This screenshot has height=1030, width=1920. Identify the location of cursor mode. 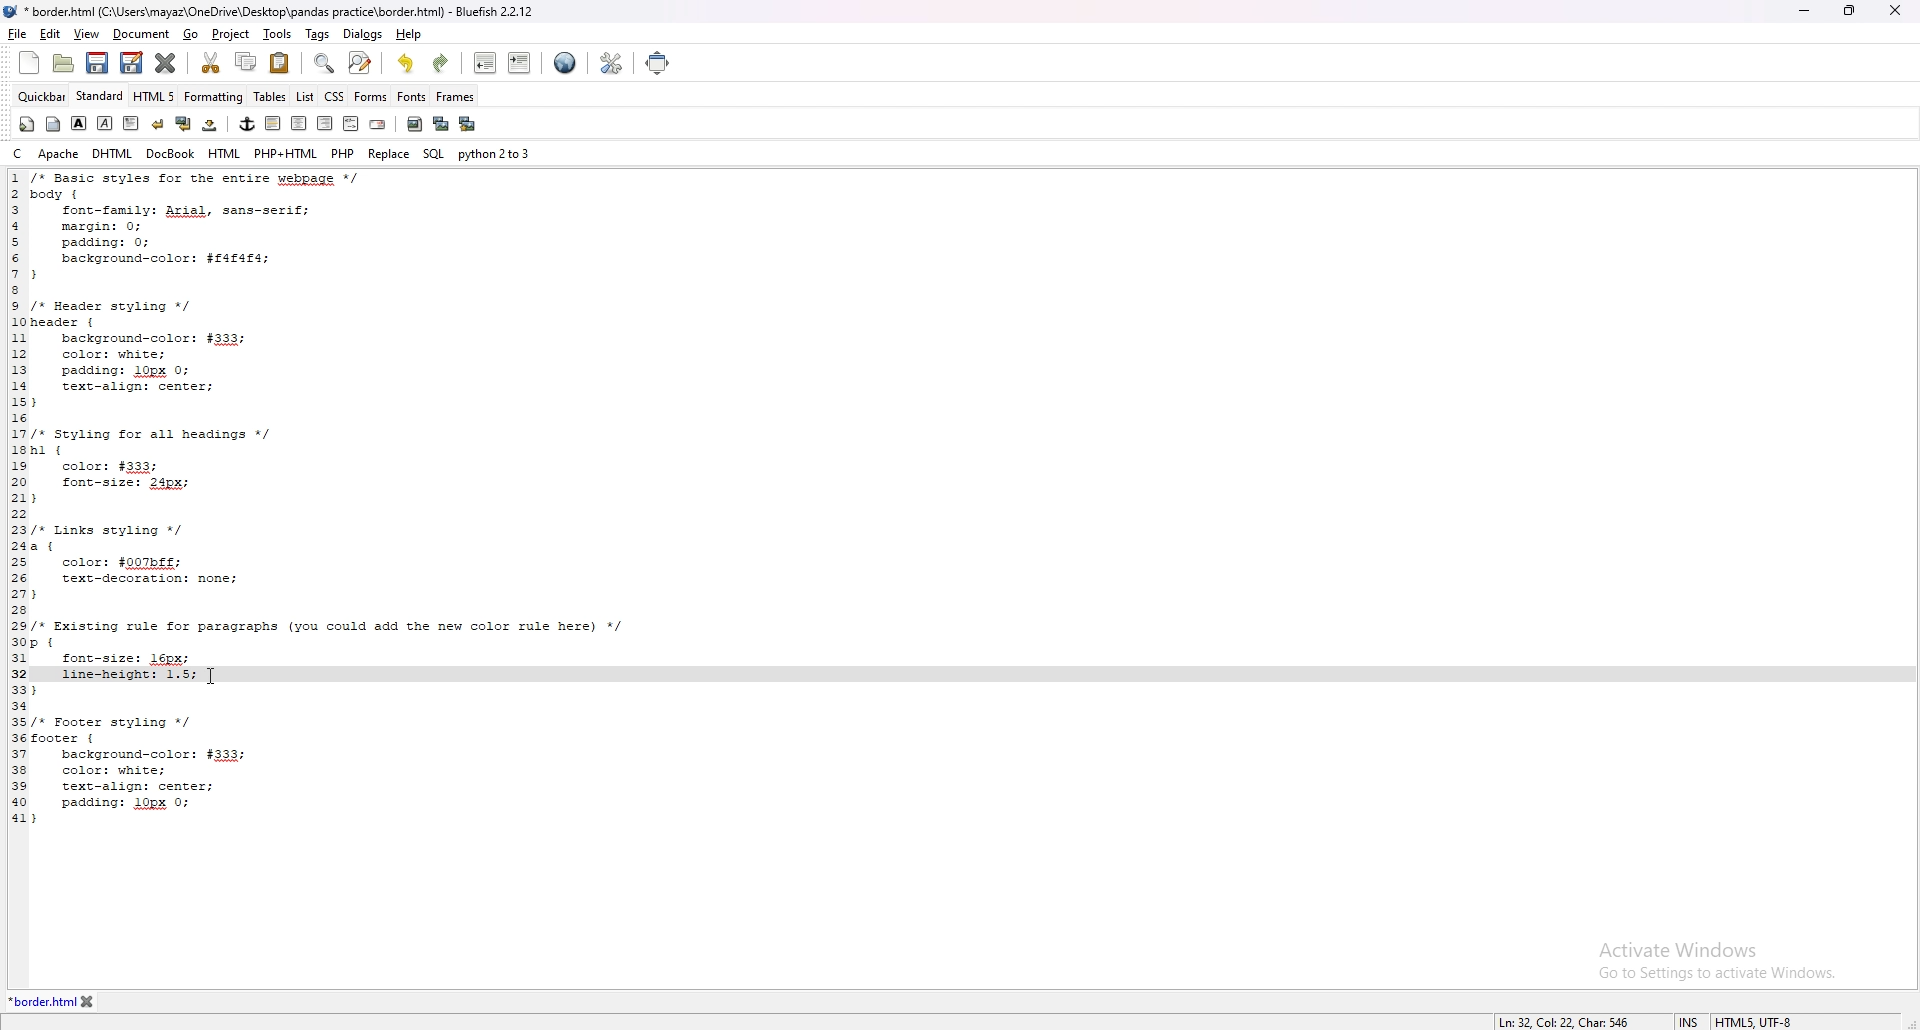
(1690, 1021).